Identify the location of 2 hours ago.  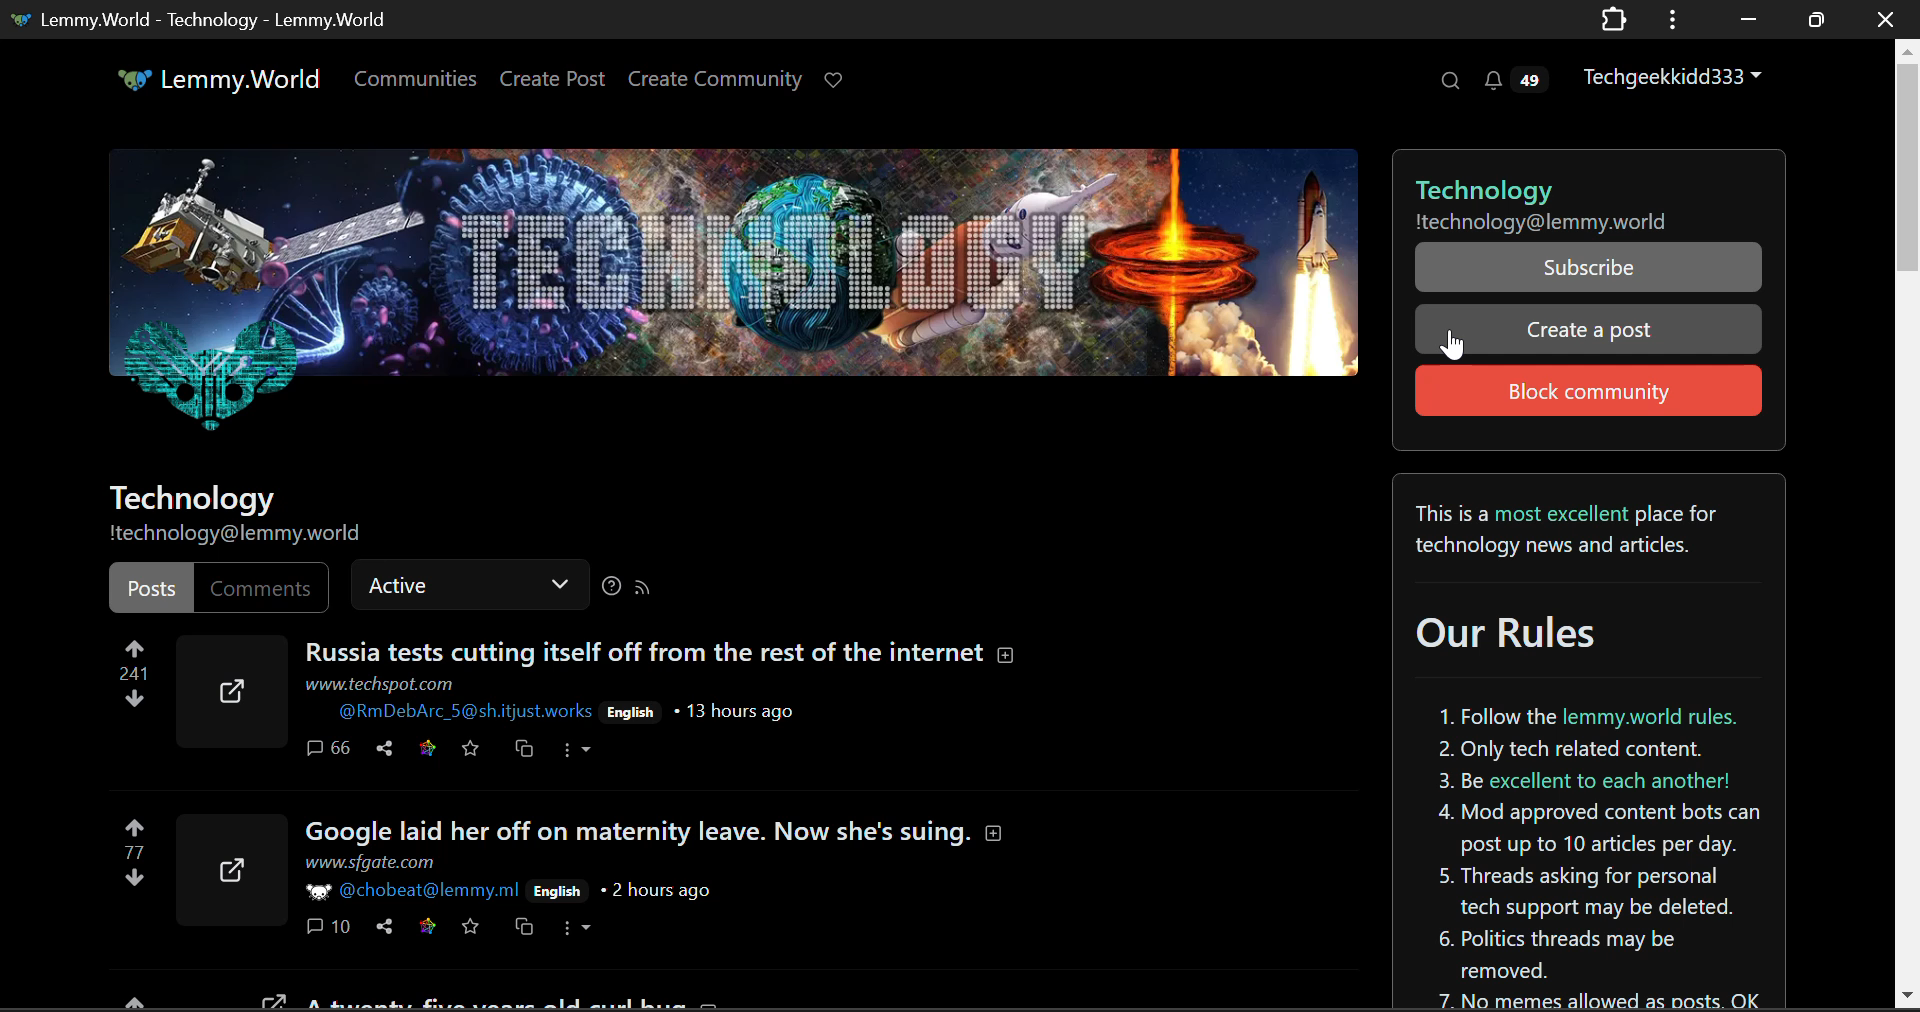
(655, 891).